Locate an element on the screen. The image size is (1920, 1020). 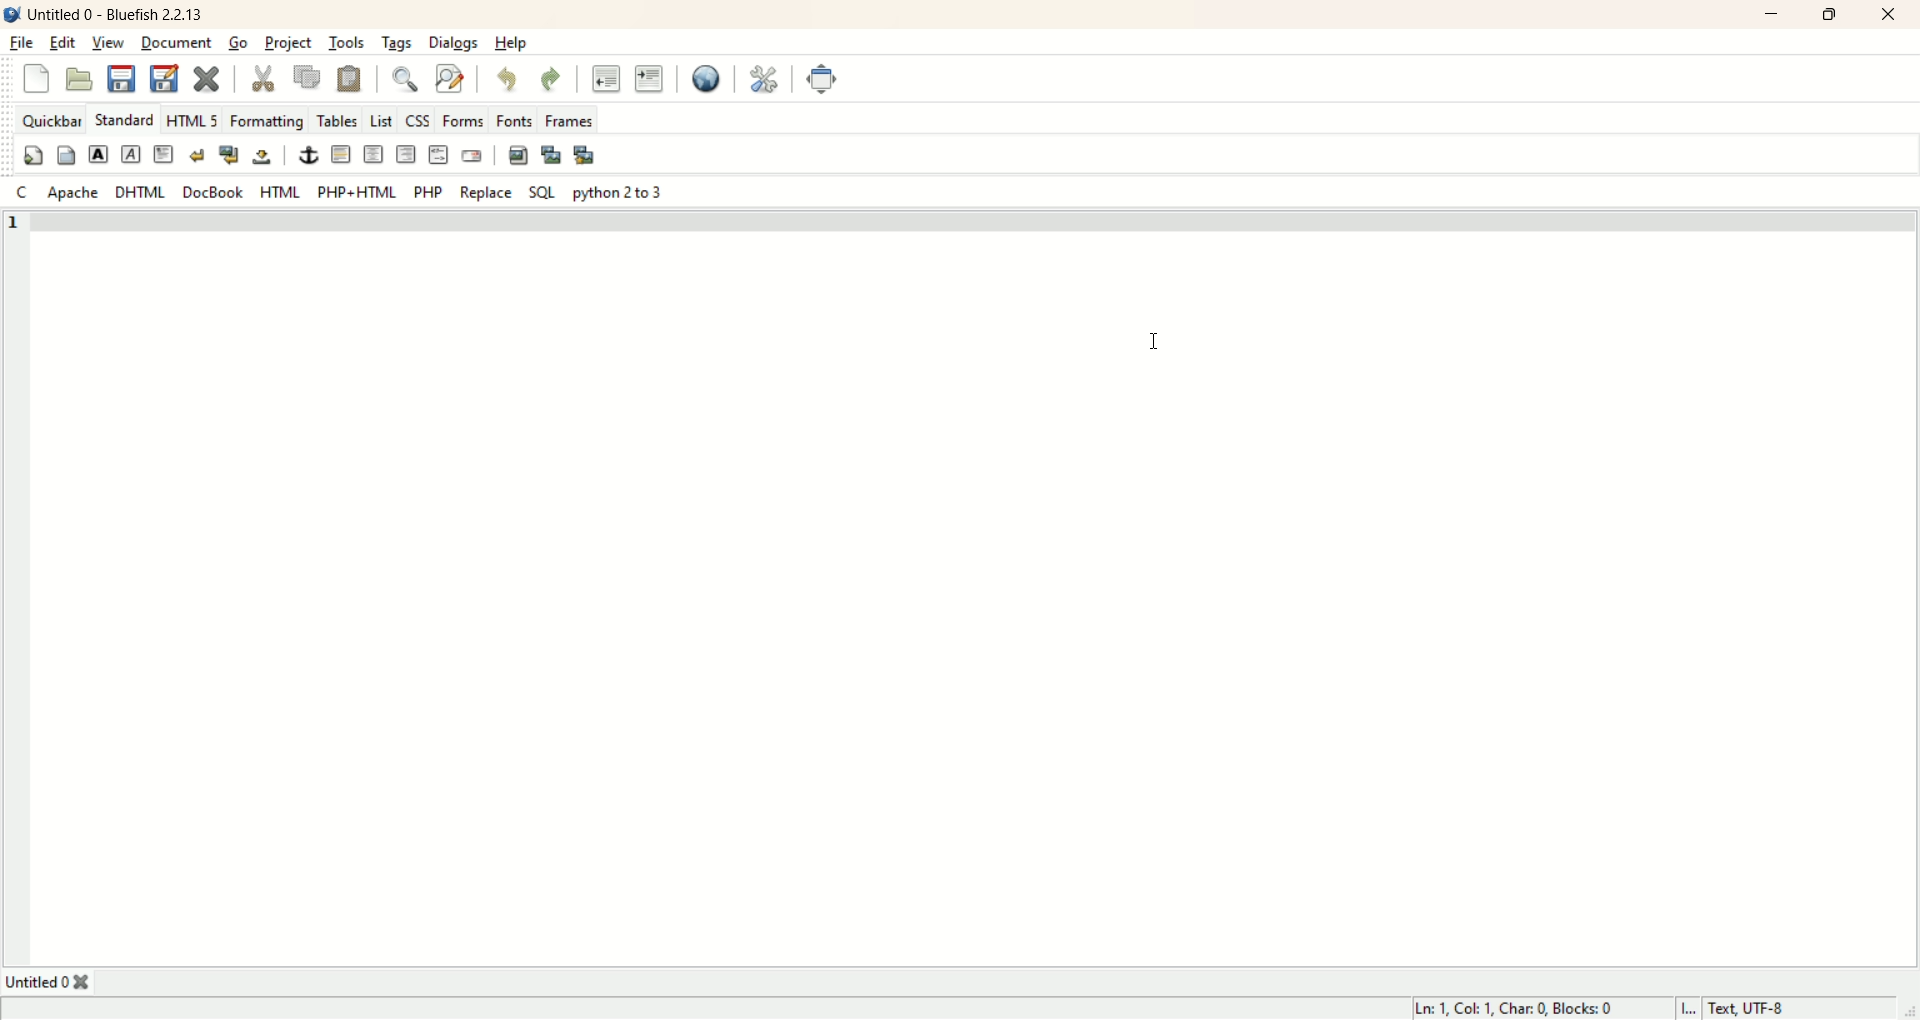
non- breaking space is located at coordinates (259, 157).